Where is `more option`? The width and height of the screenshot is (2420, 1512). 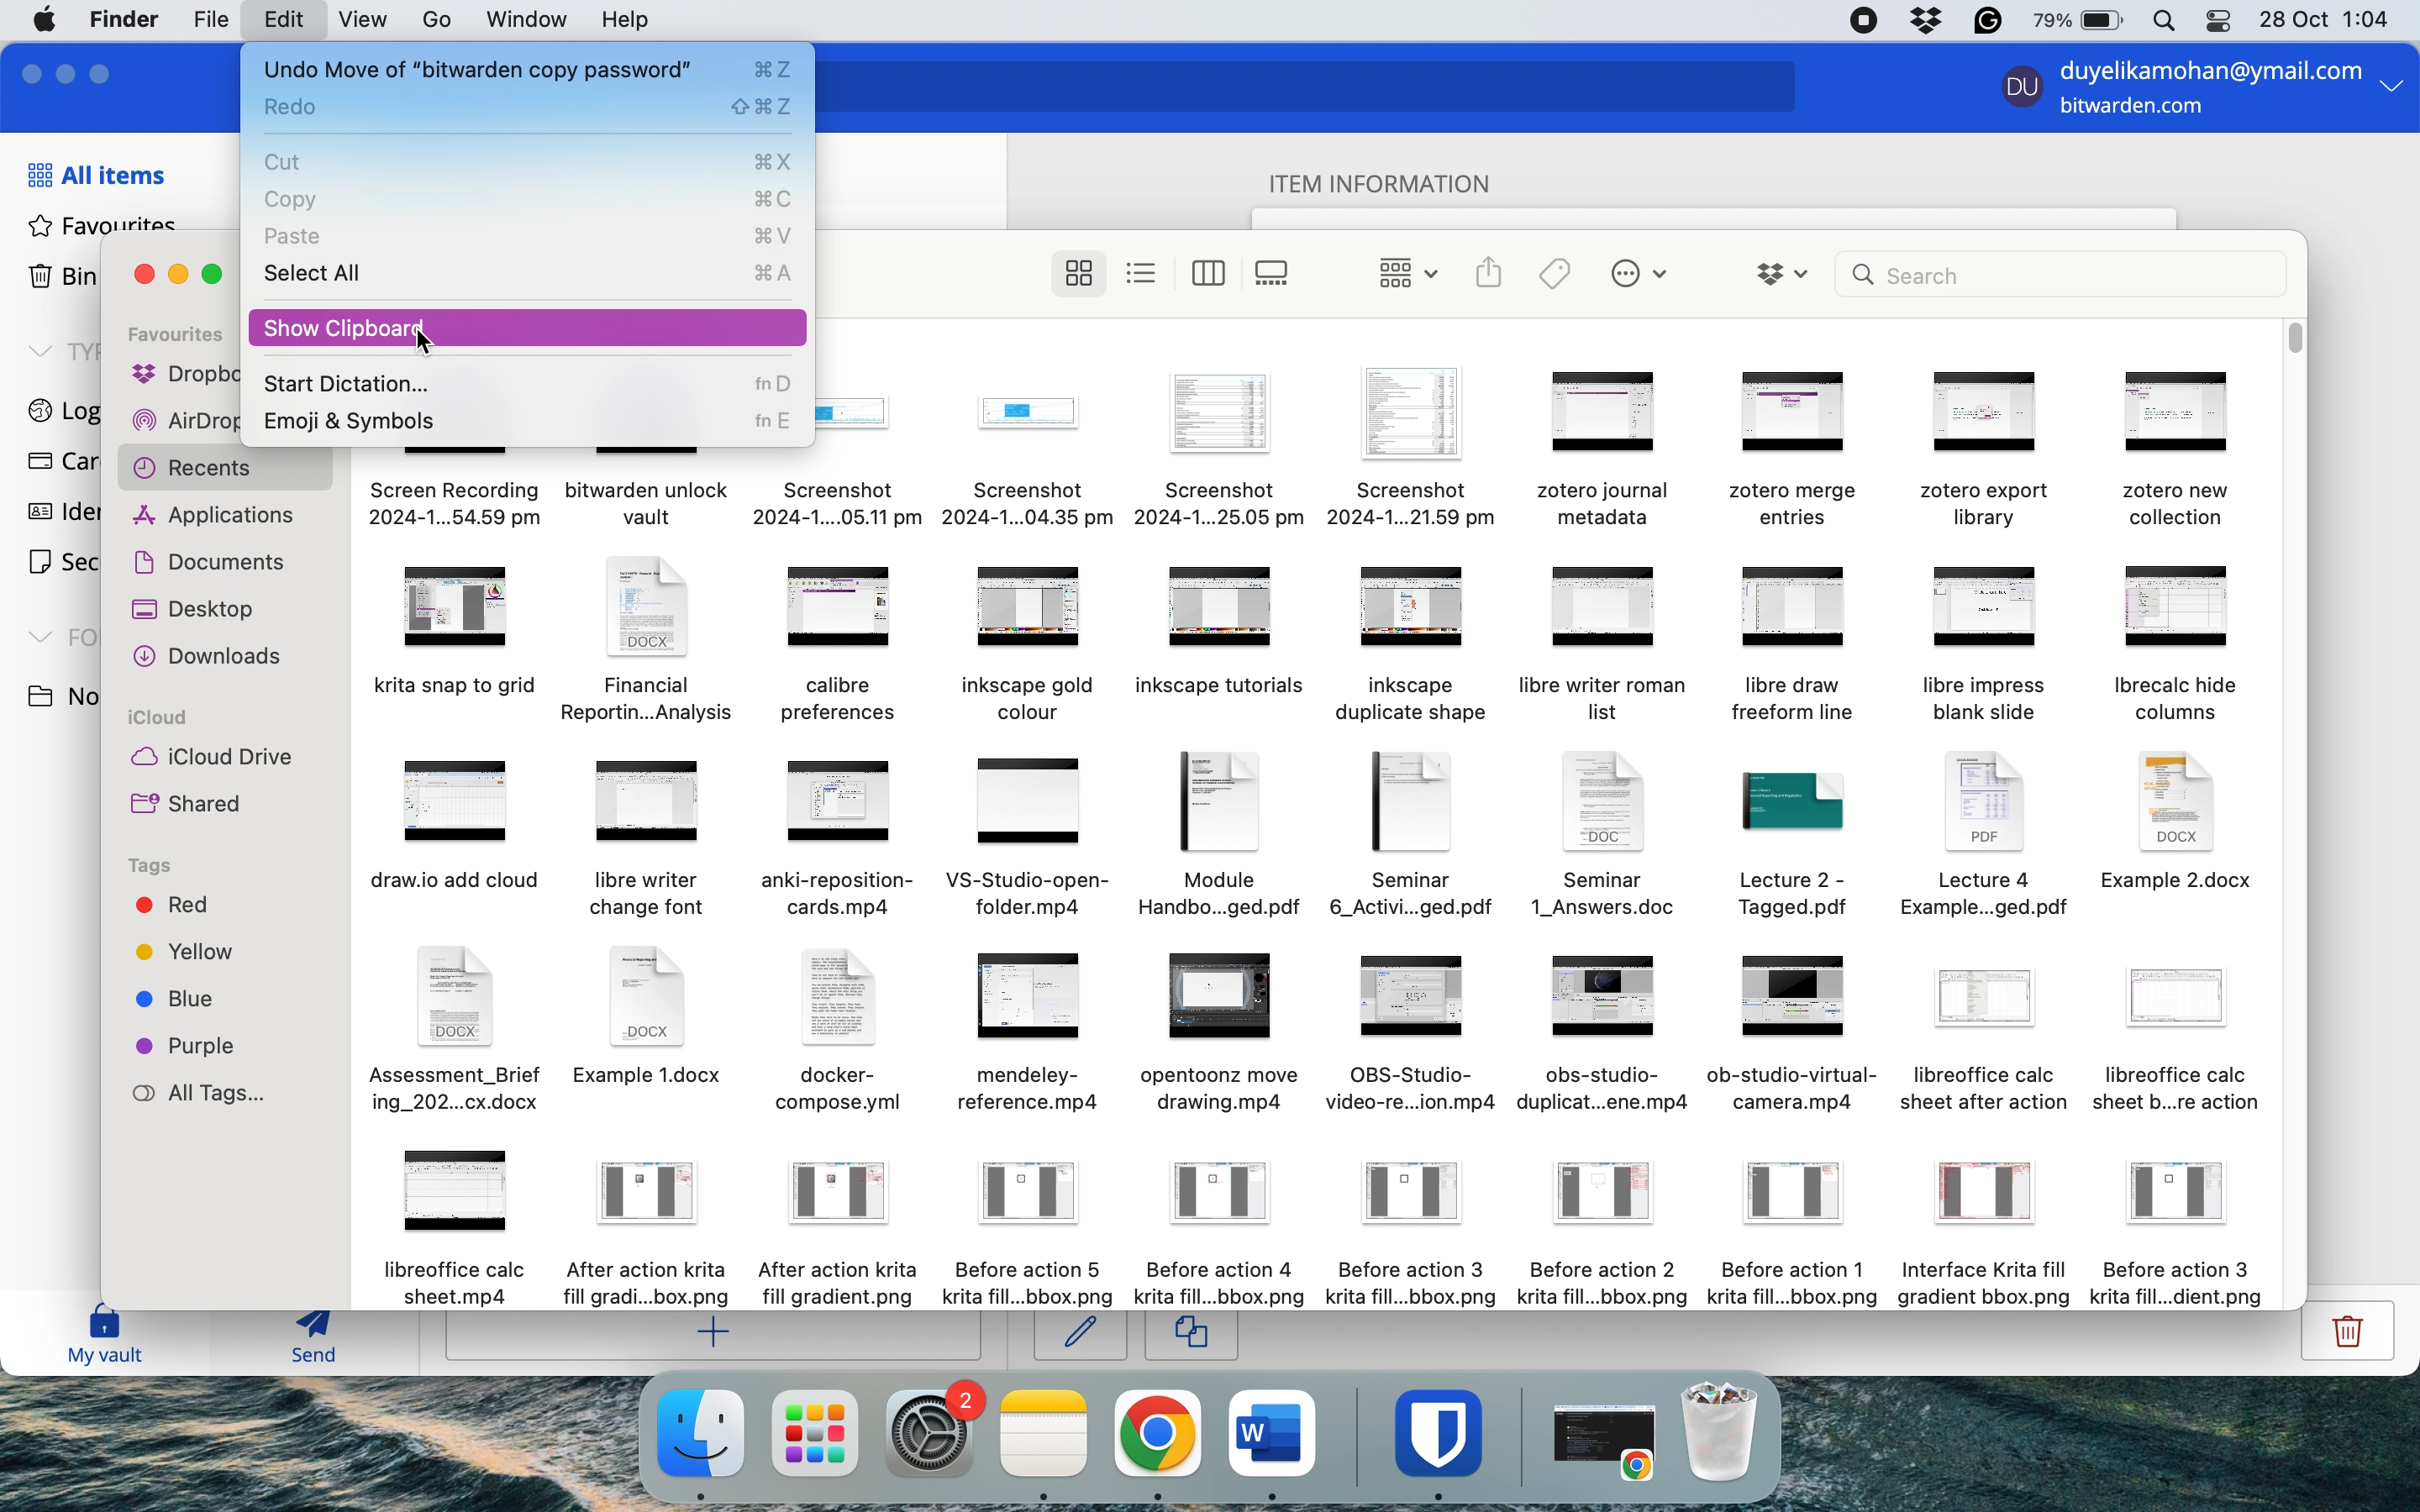
more option is located at coordinates (2392, 91).